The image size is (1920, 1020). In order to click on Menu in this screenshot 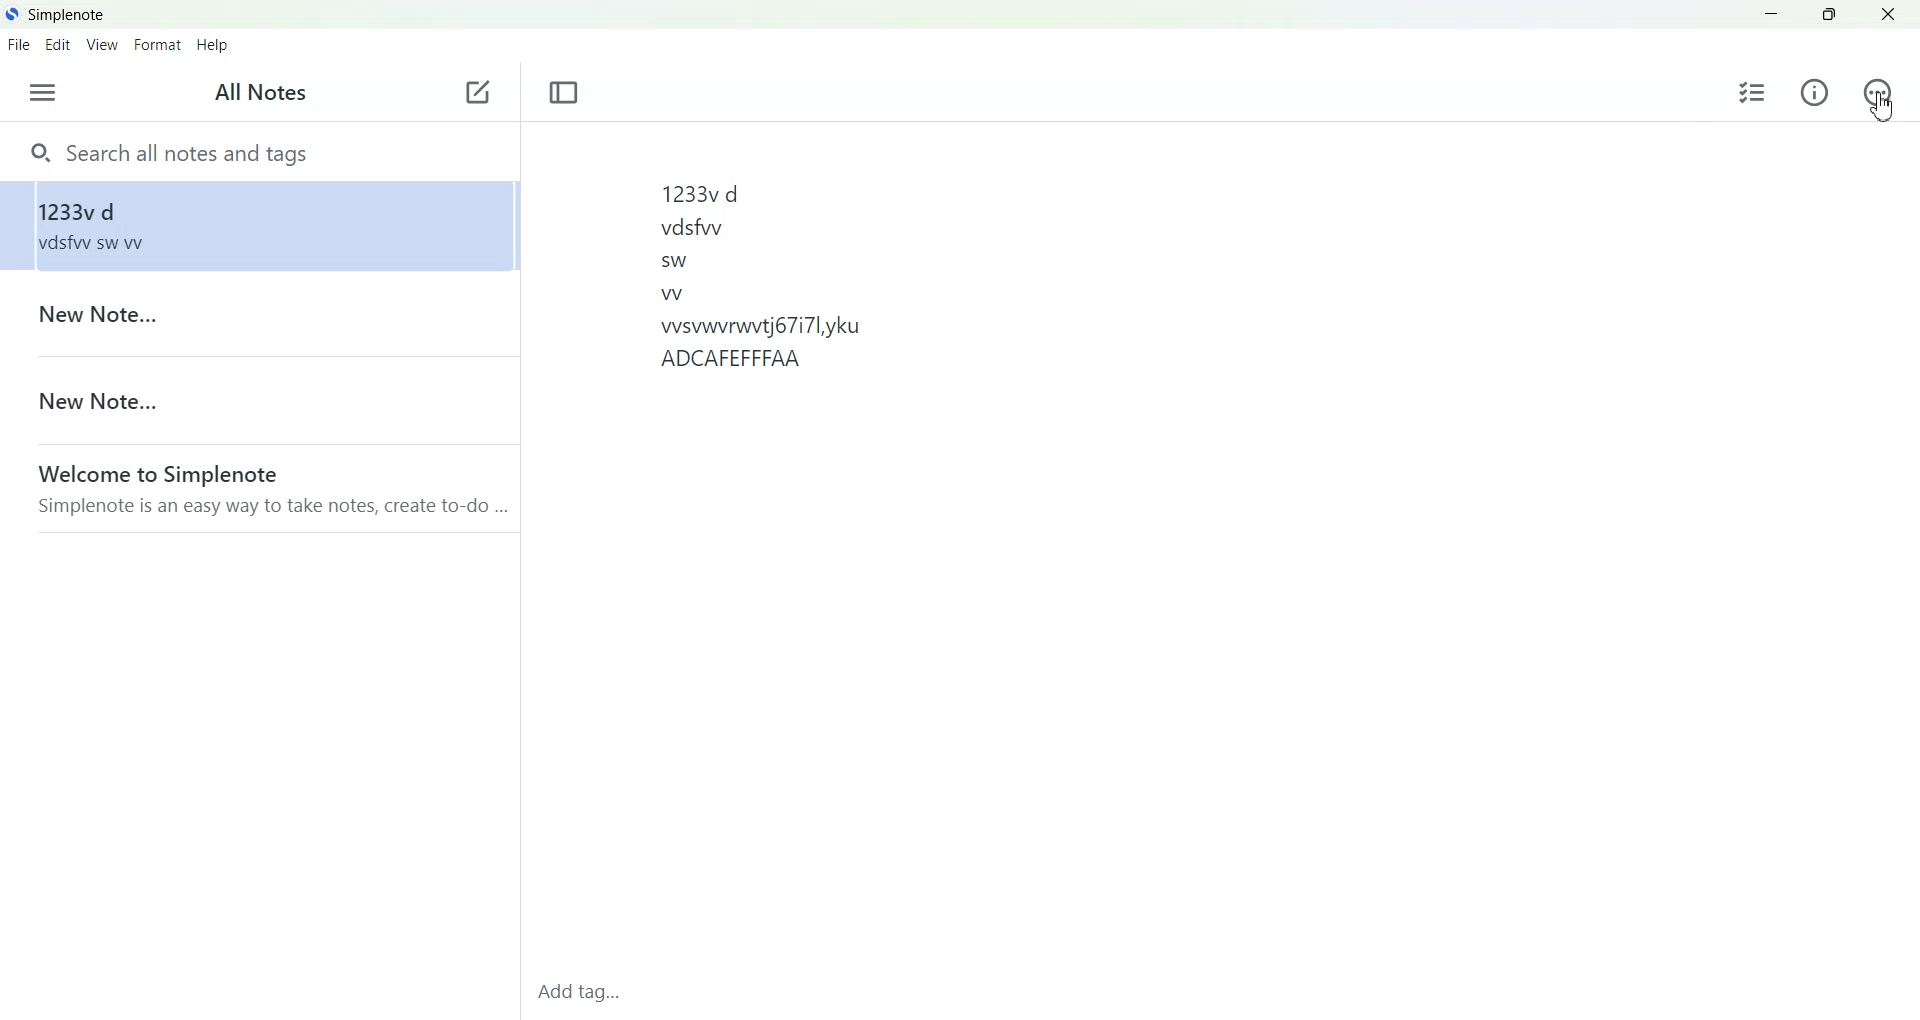, I will do `click(42, 92)`.